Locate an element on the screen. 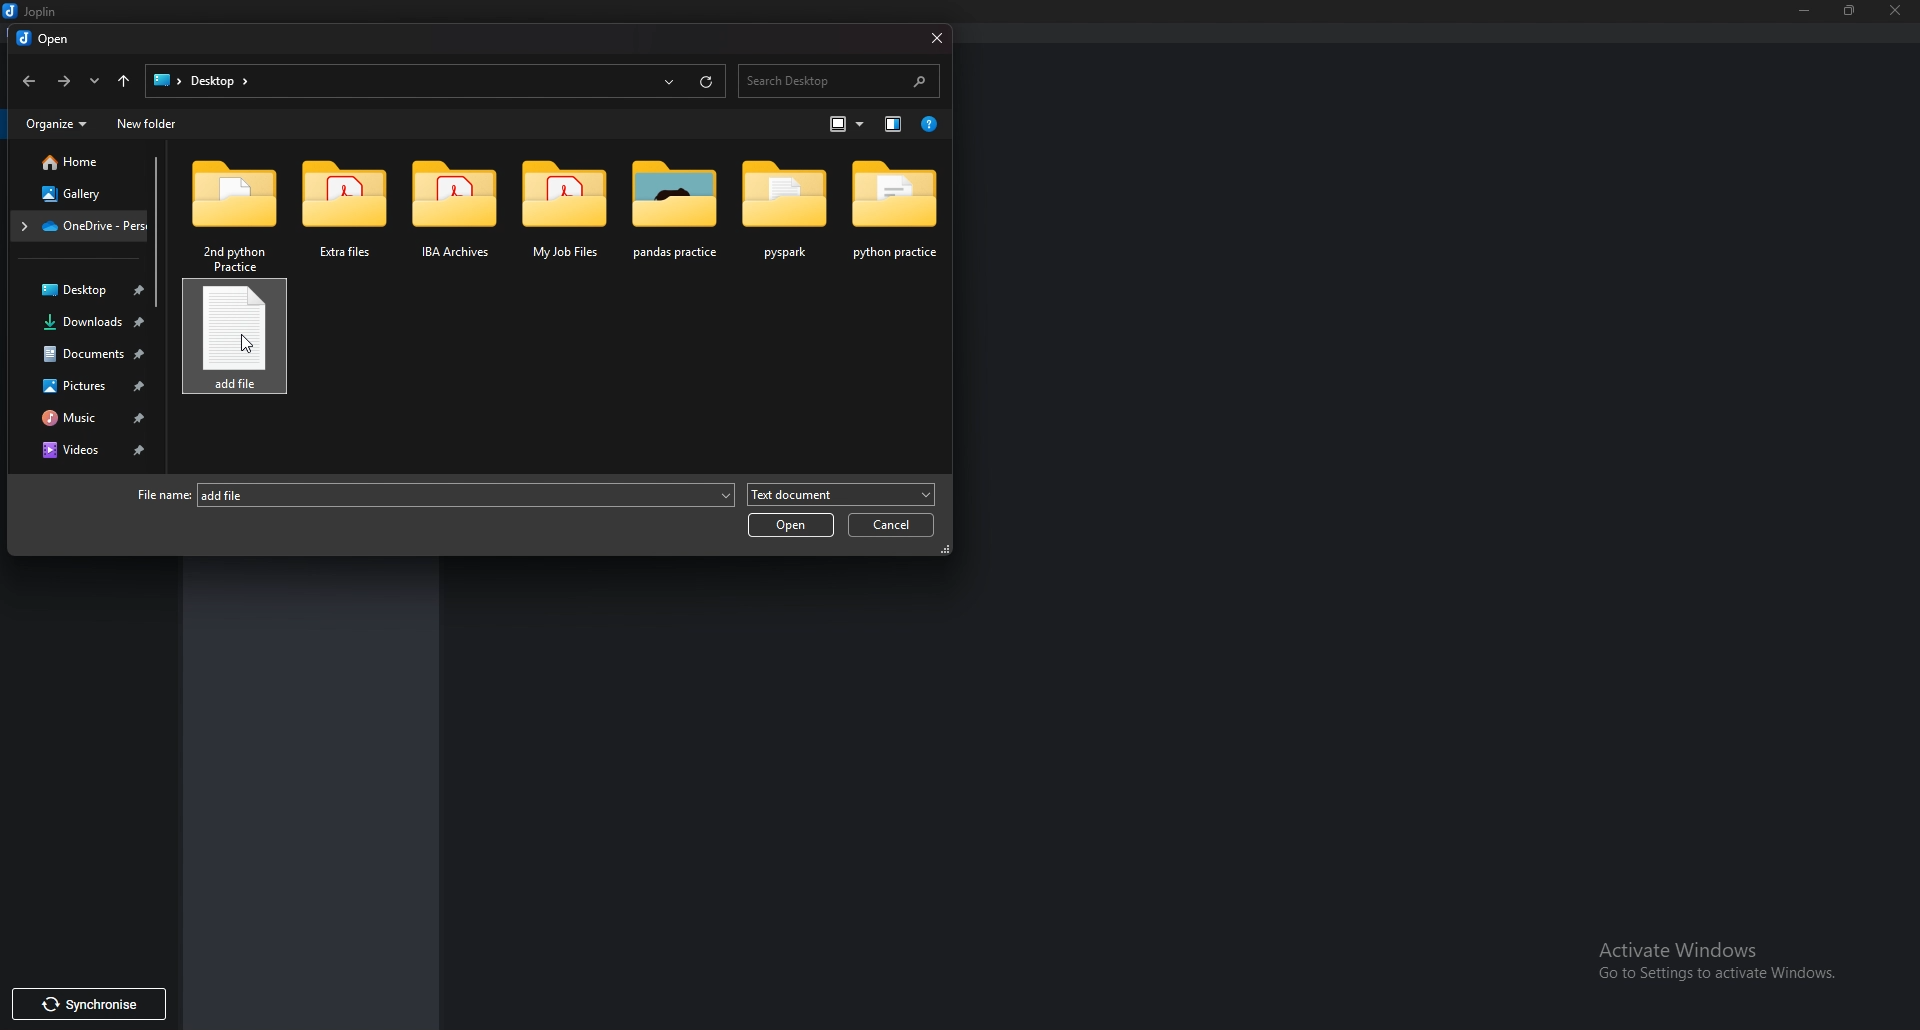 Image resolution: width=1920 pixels, height=1030 pixels. Show previous pane is located at coordinates (896, 124).